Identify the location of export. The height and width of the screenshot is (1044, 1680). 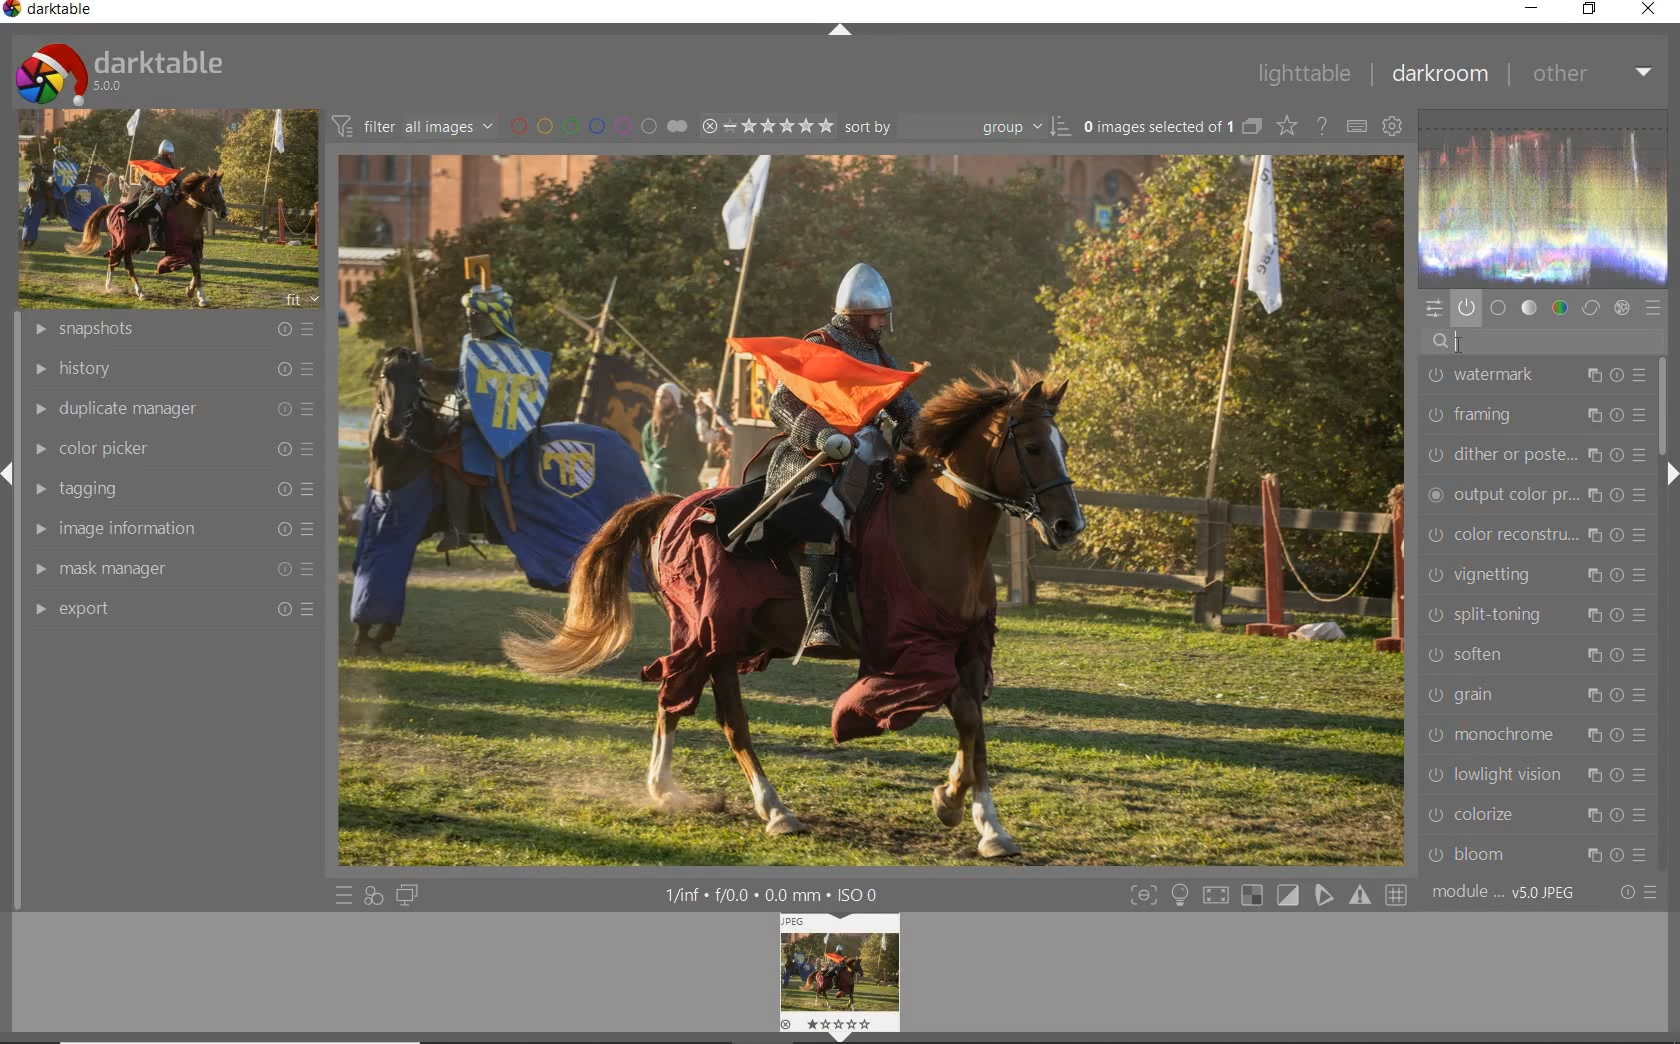
(168, 609).